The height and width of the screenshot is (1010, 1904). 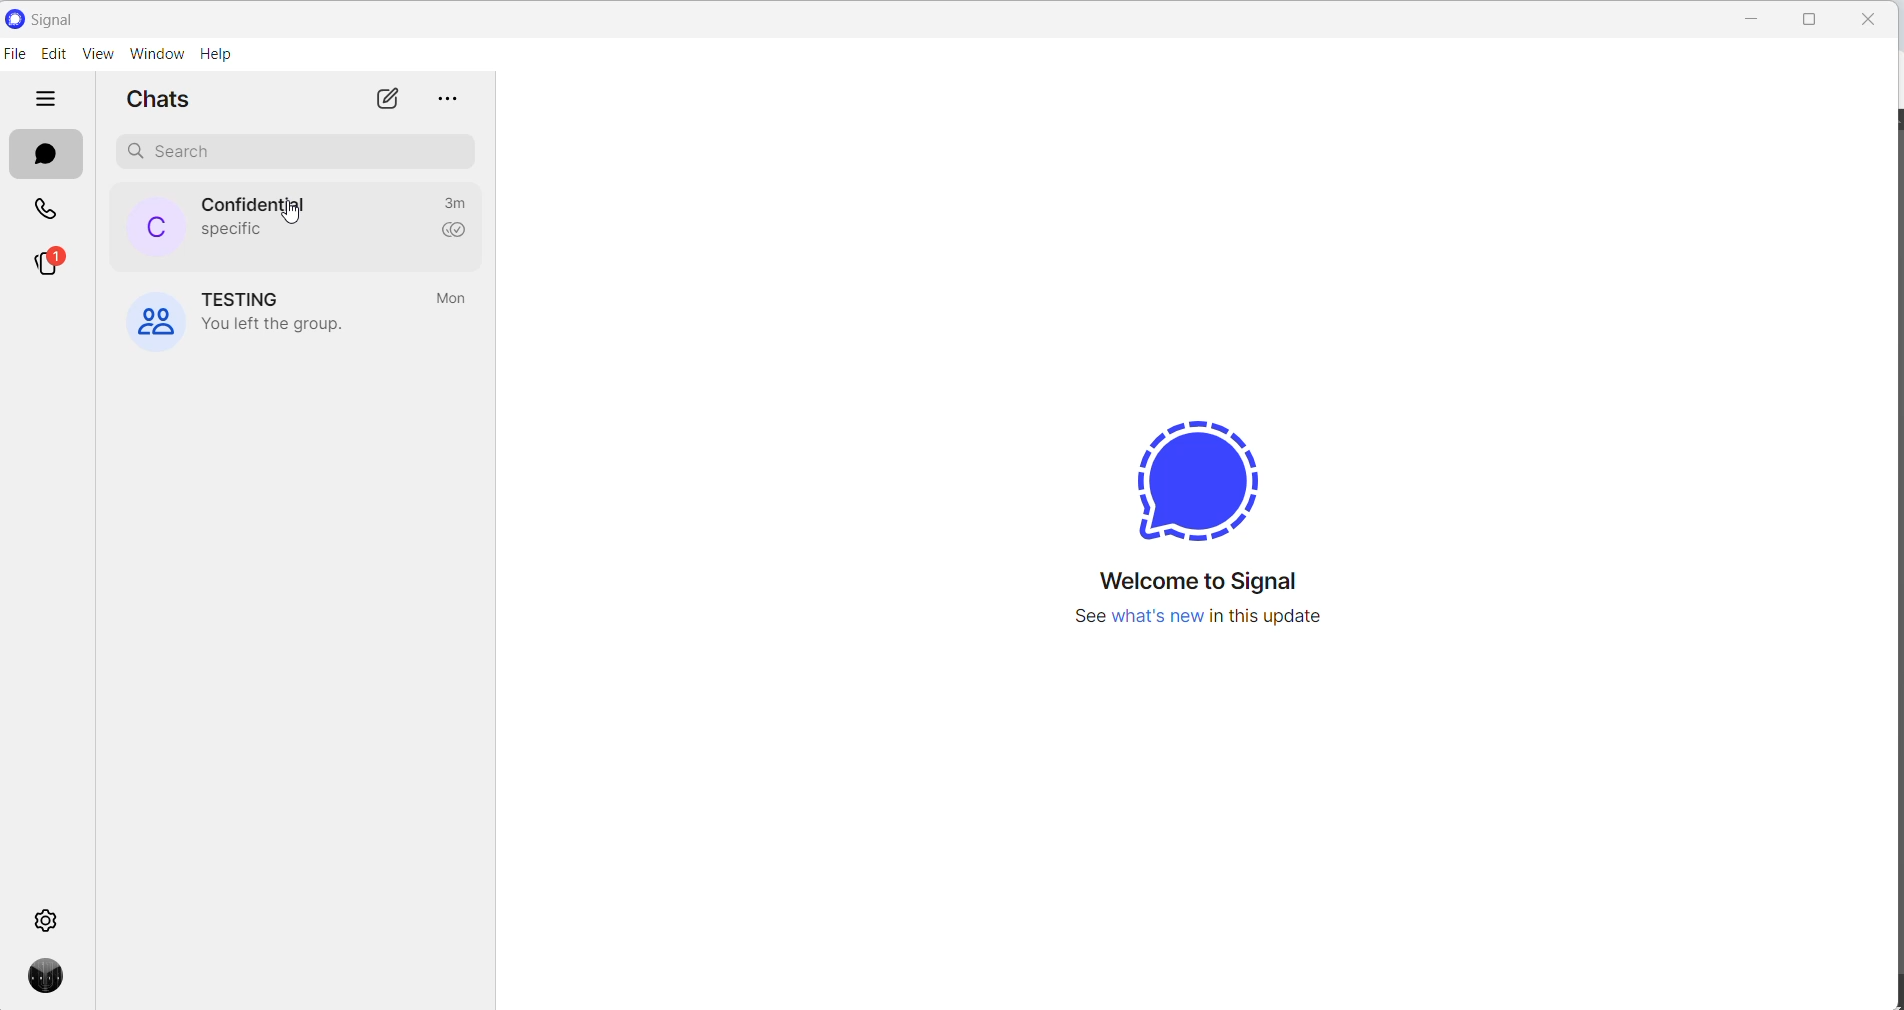 What do you see at coordinates (1812, 20) in the screenshot?
I see `maximize` at bounding box center [1812, 20].